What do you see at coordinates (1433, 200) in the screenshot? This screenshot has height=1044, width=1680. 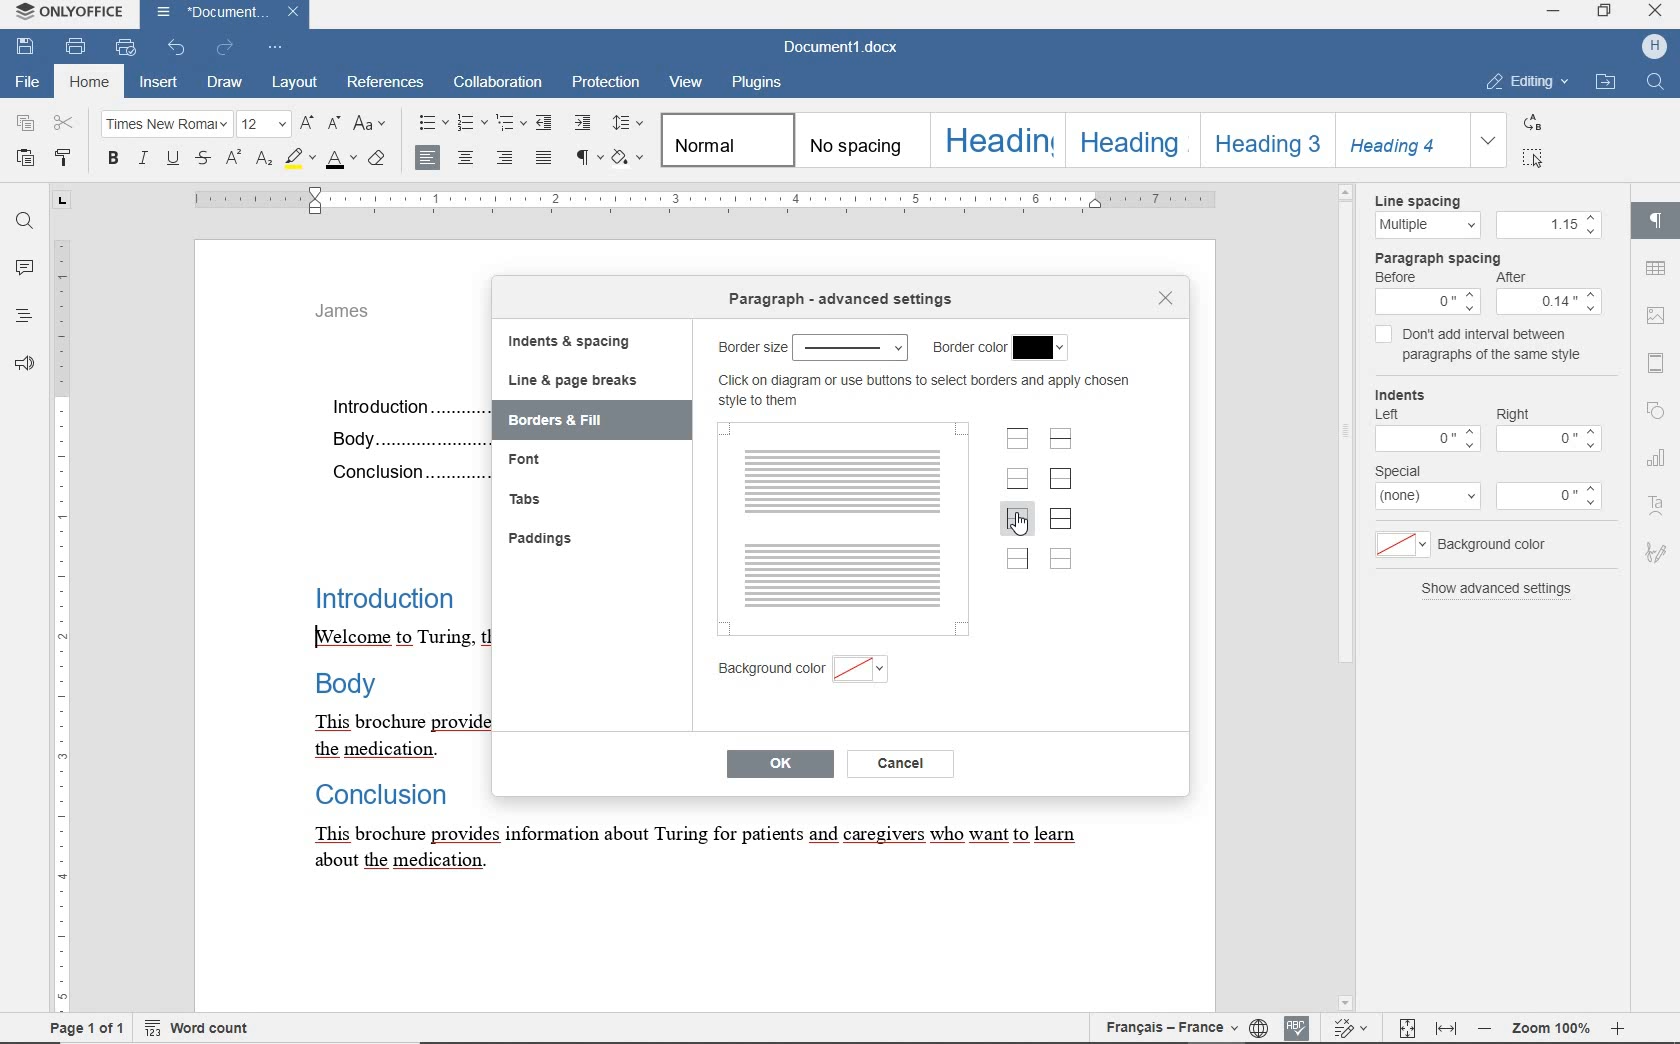 I see `Line spacing` at bounding box center [1433, 200].